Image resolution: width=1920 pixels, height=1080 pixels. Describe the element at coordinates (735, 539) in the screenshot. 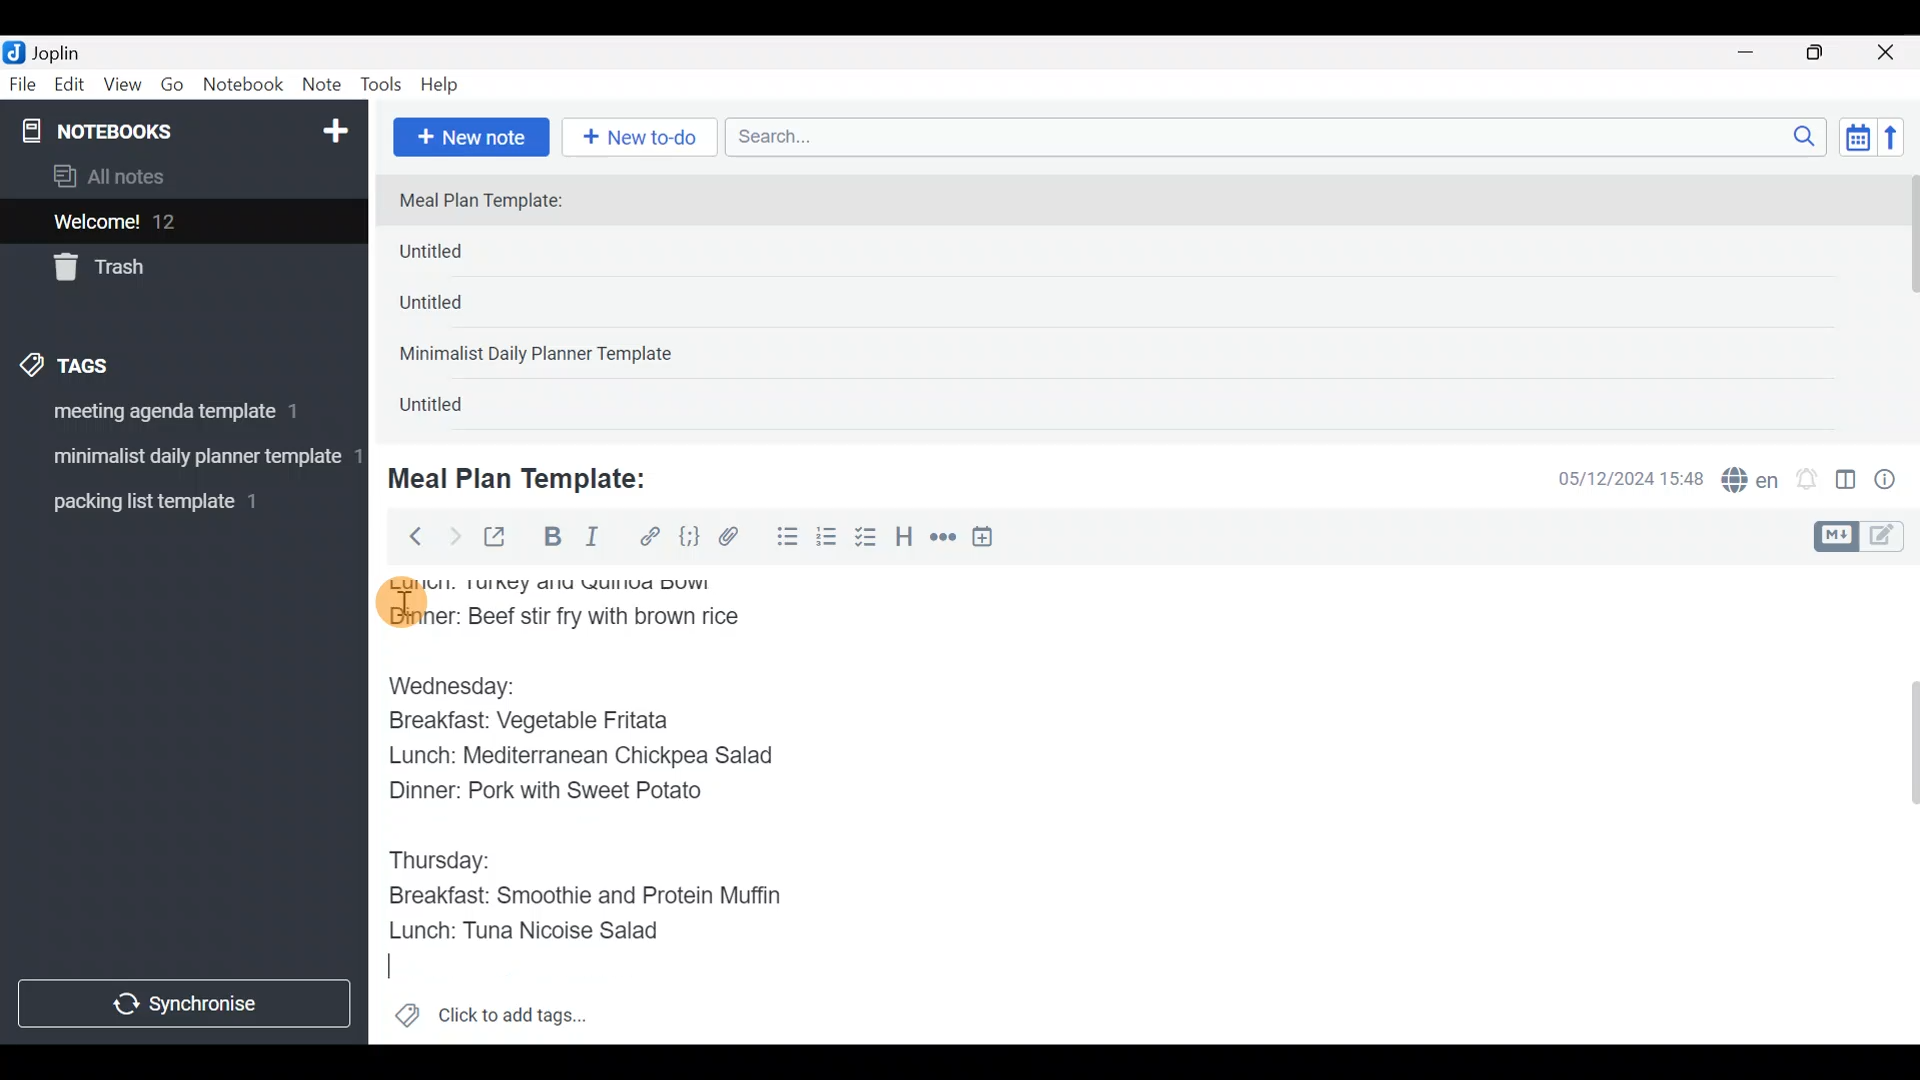

I see `Attach file` at that location.